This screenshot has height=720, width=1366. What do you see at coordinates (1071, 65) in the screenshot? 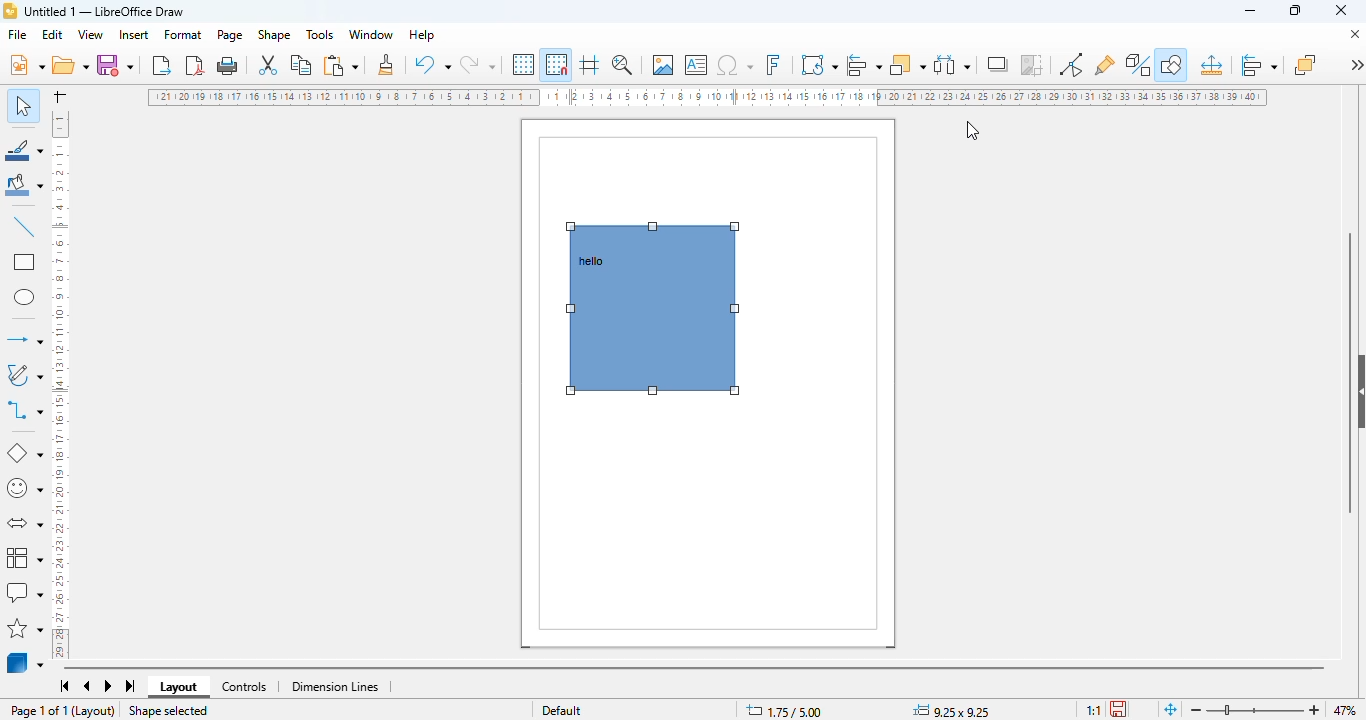
I see `toggle point edit mode` at bounding box center [1071, 65].